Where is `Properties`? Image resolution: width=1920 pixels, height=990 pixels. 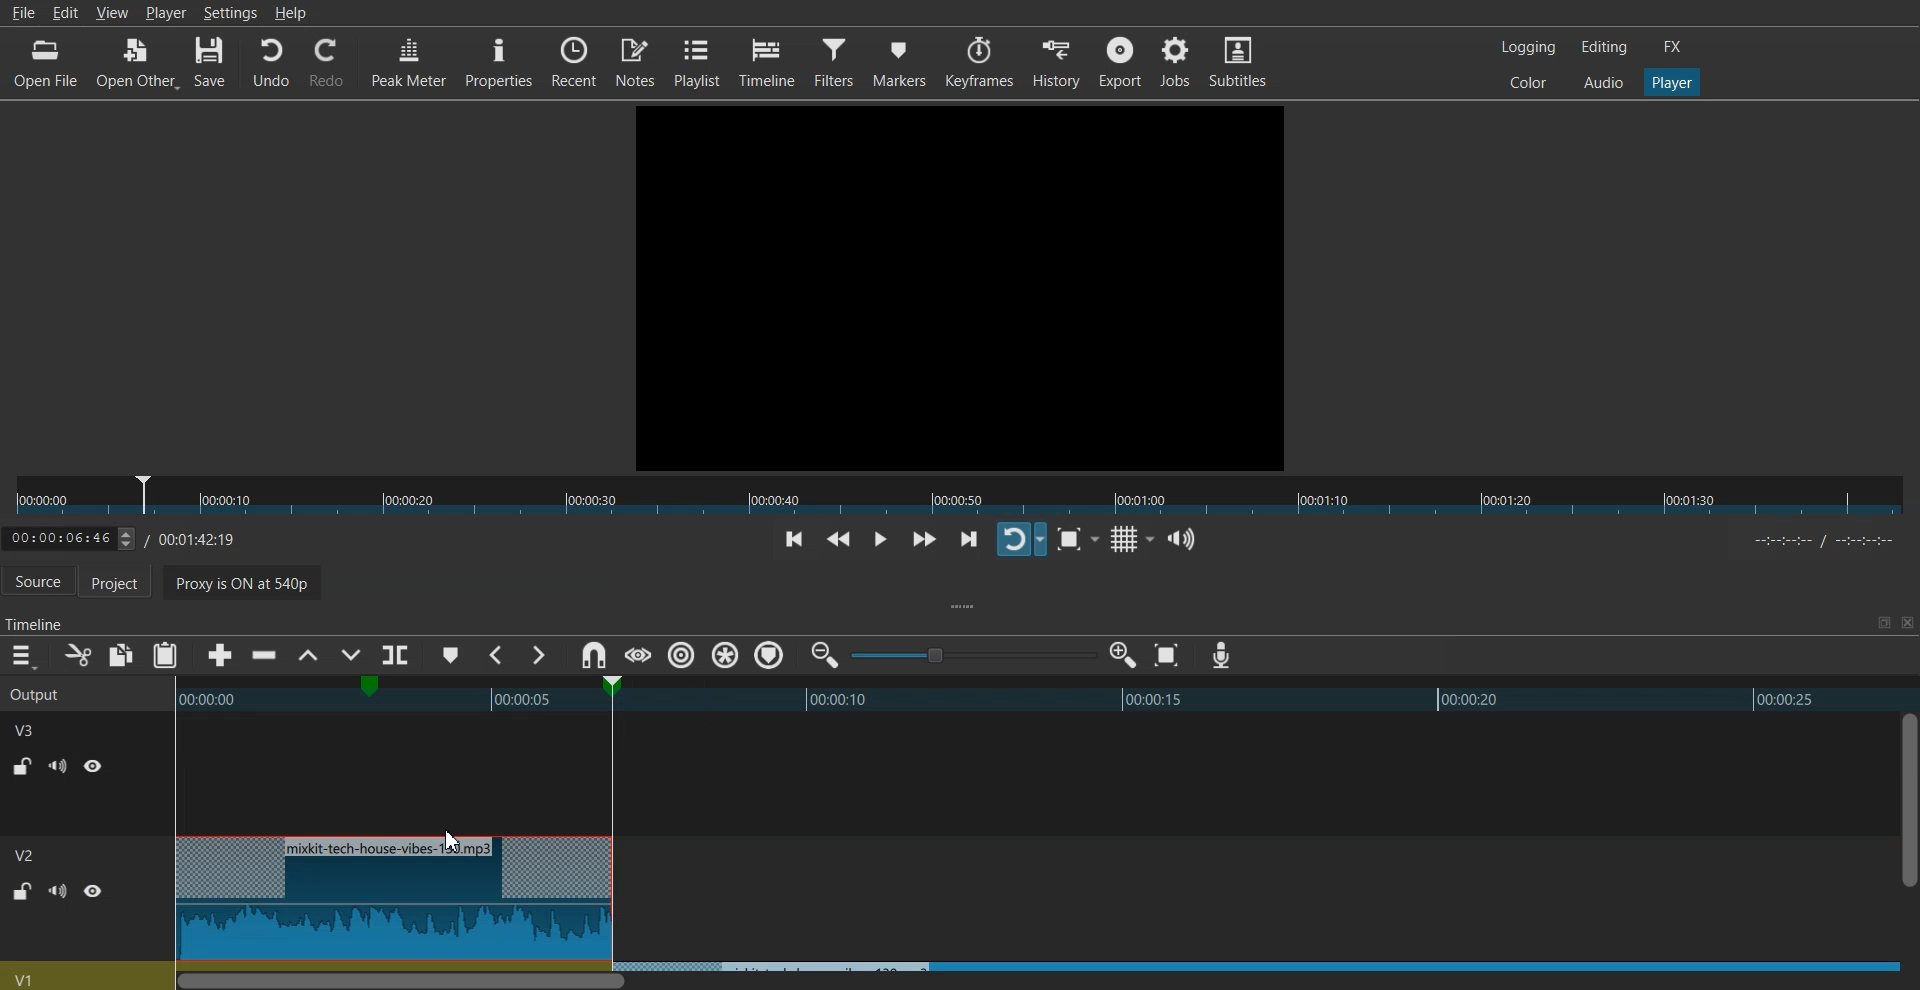 Properties is located at coordinates (498, 61).